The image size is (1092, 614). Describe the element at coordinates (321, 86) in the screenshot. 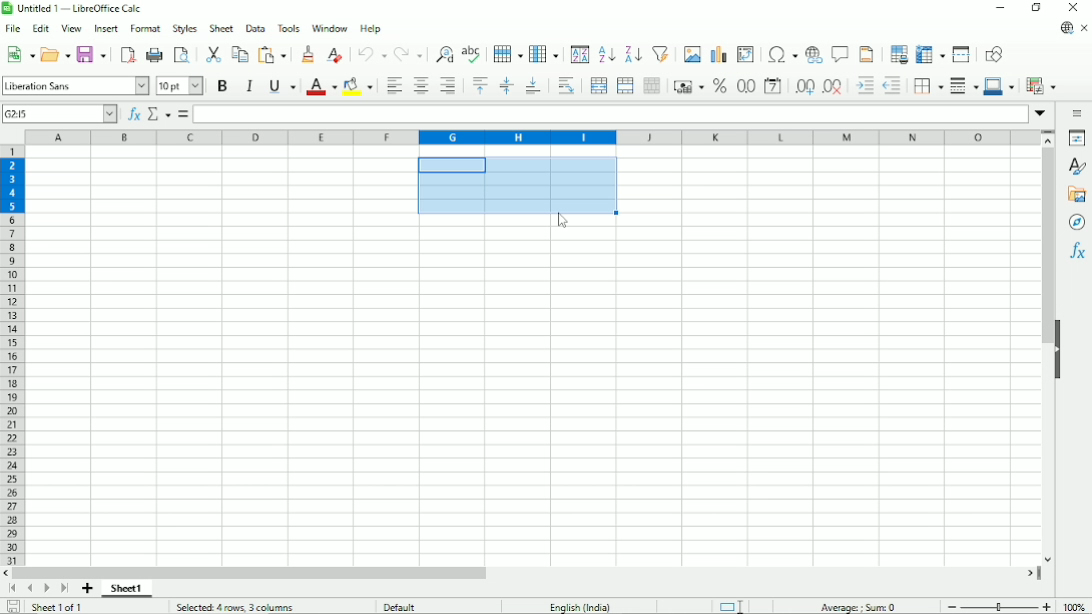

I see `Text color` at that location.